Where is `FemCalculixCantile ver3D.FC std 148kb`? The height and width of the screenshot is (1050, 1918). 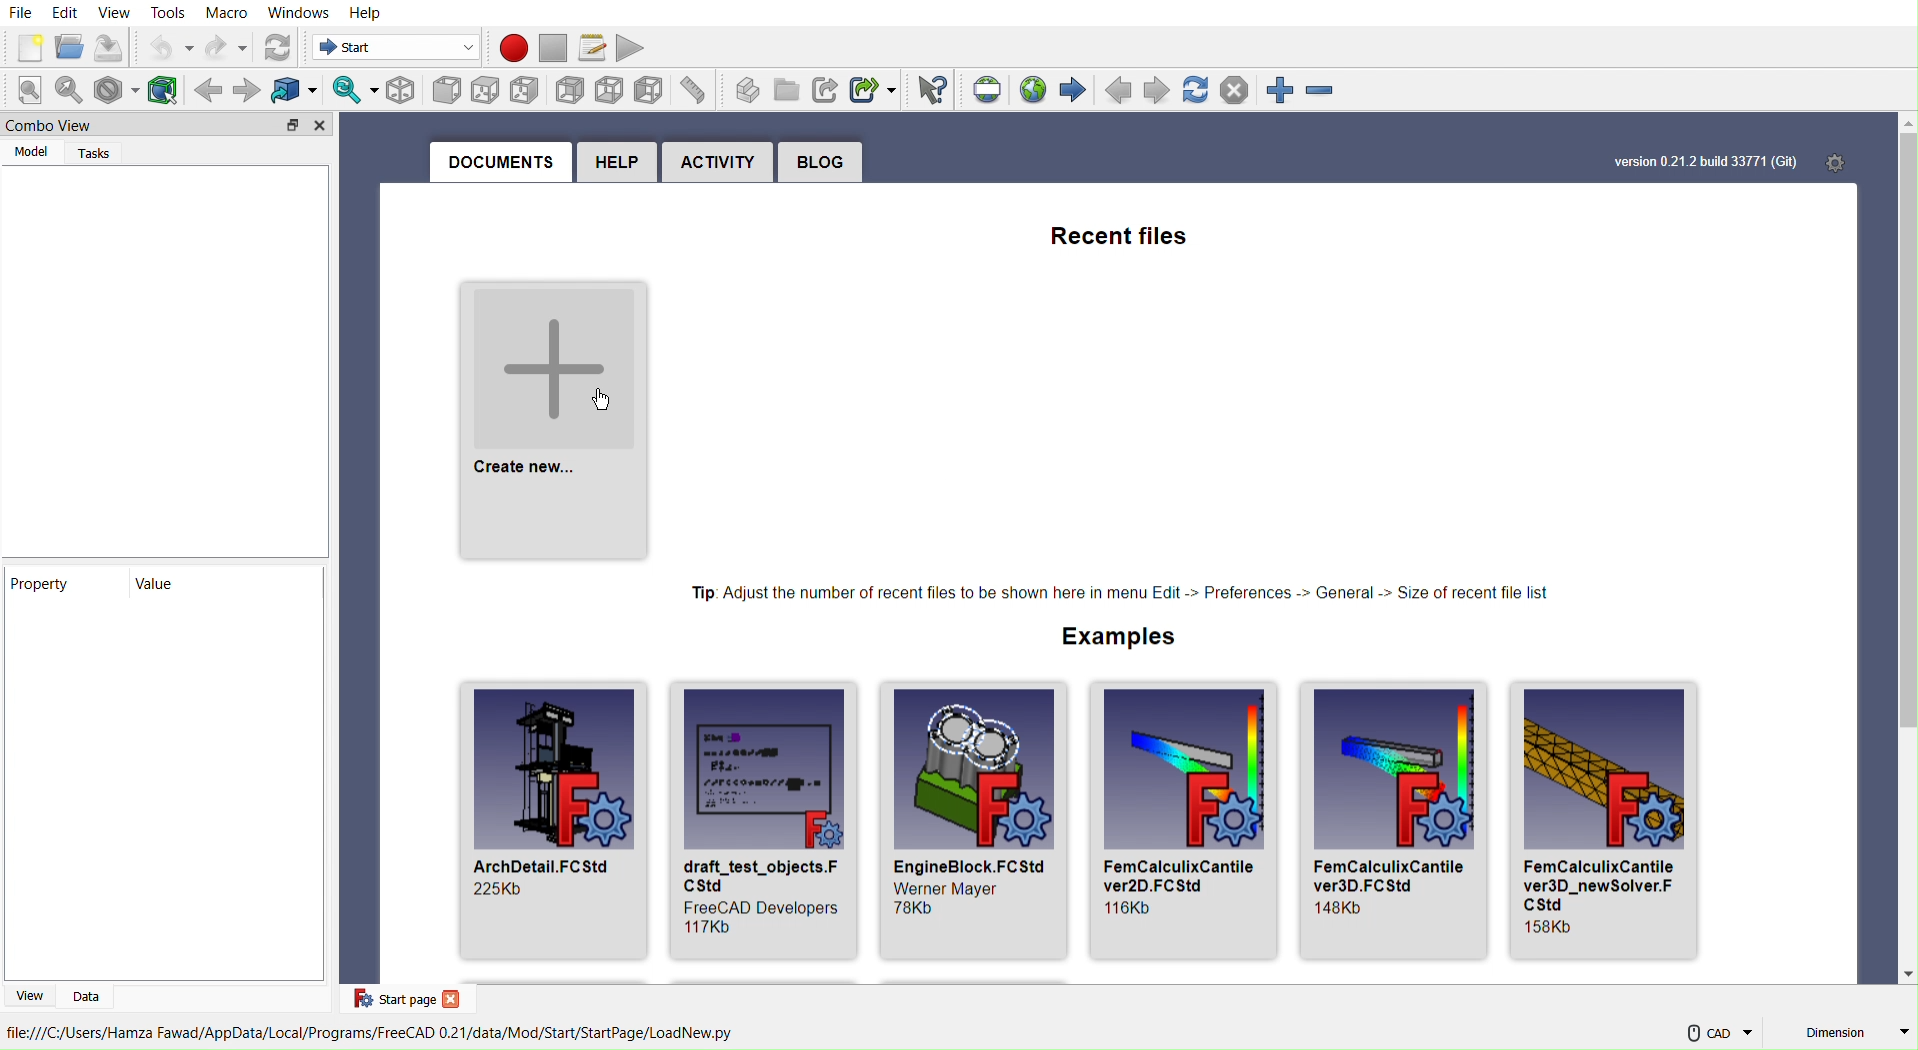 FemCalculixCantile ver3D.FC std 148kb is located at coordinates (1397, 822).